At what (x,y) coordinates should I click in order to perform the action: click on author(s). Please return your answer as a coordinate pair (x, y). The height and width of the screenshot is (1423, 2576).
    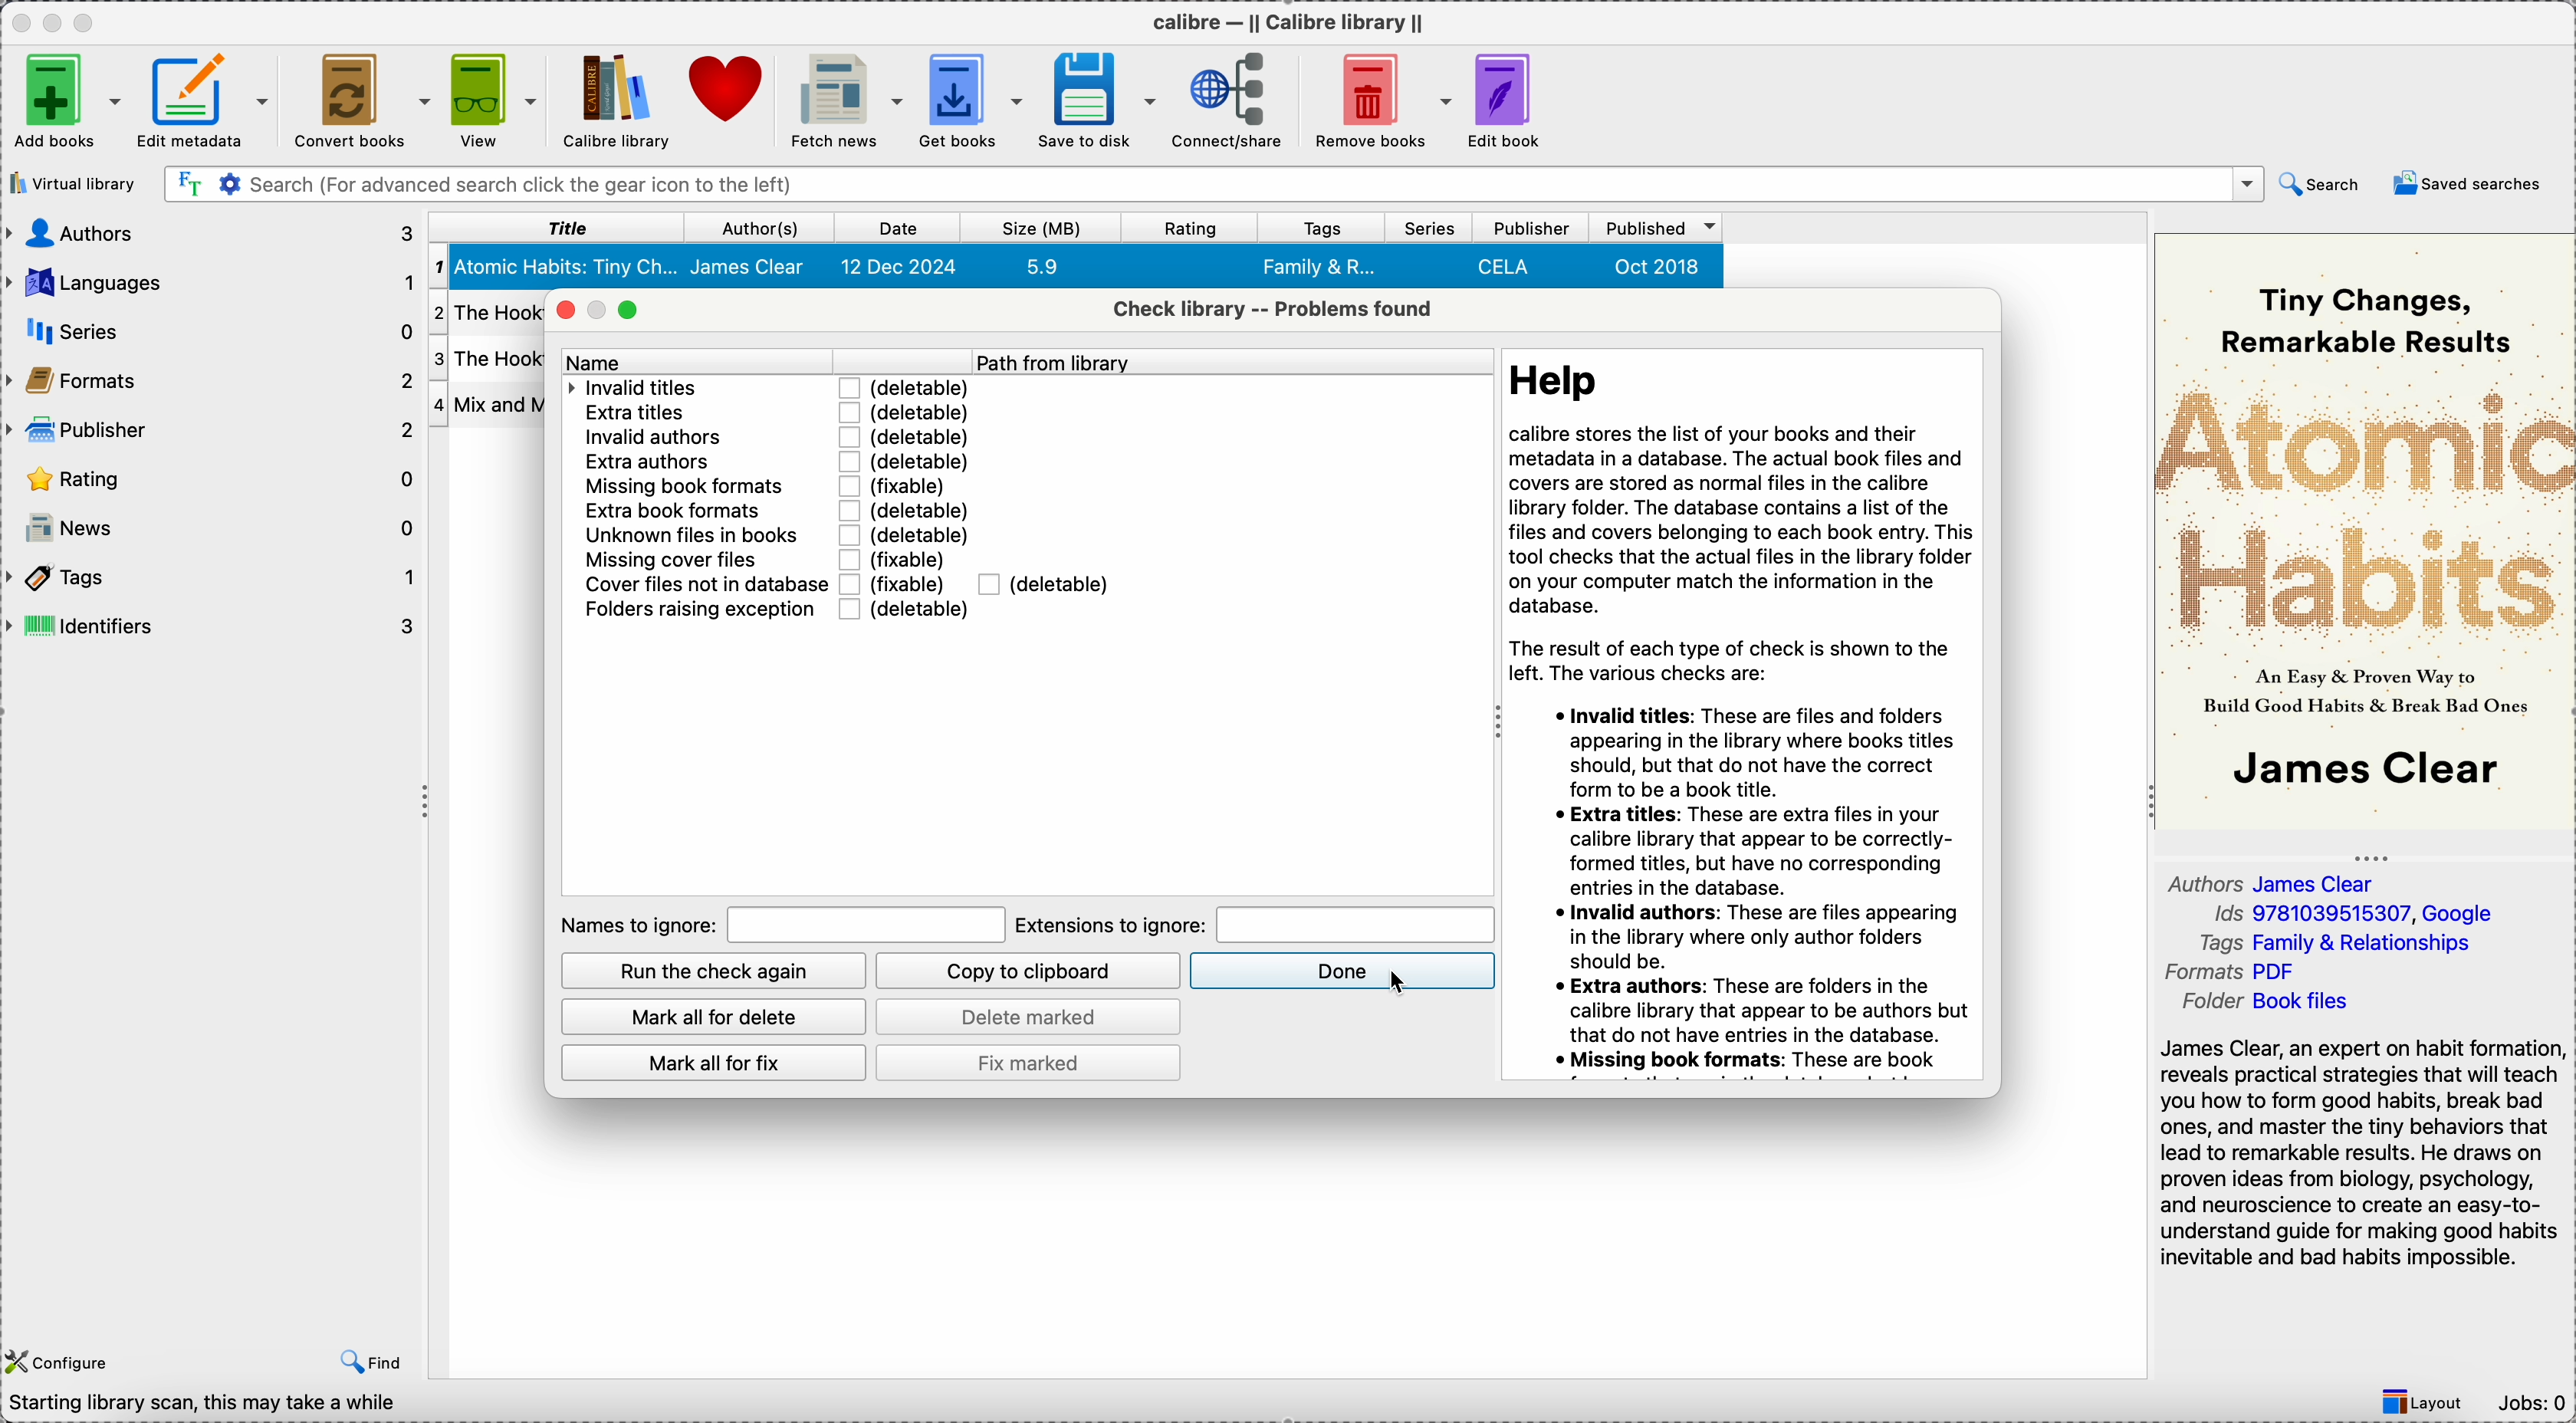
    Looking at the image, I should click on (755, 228).